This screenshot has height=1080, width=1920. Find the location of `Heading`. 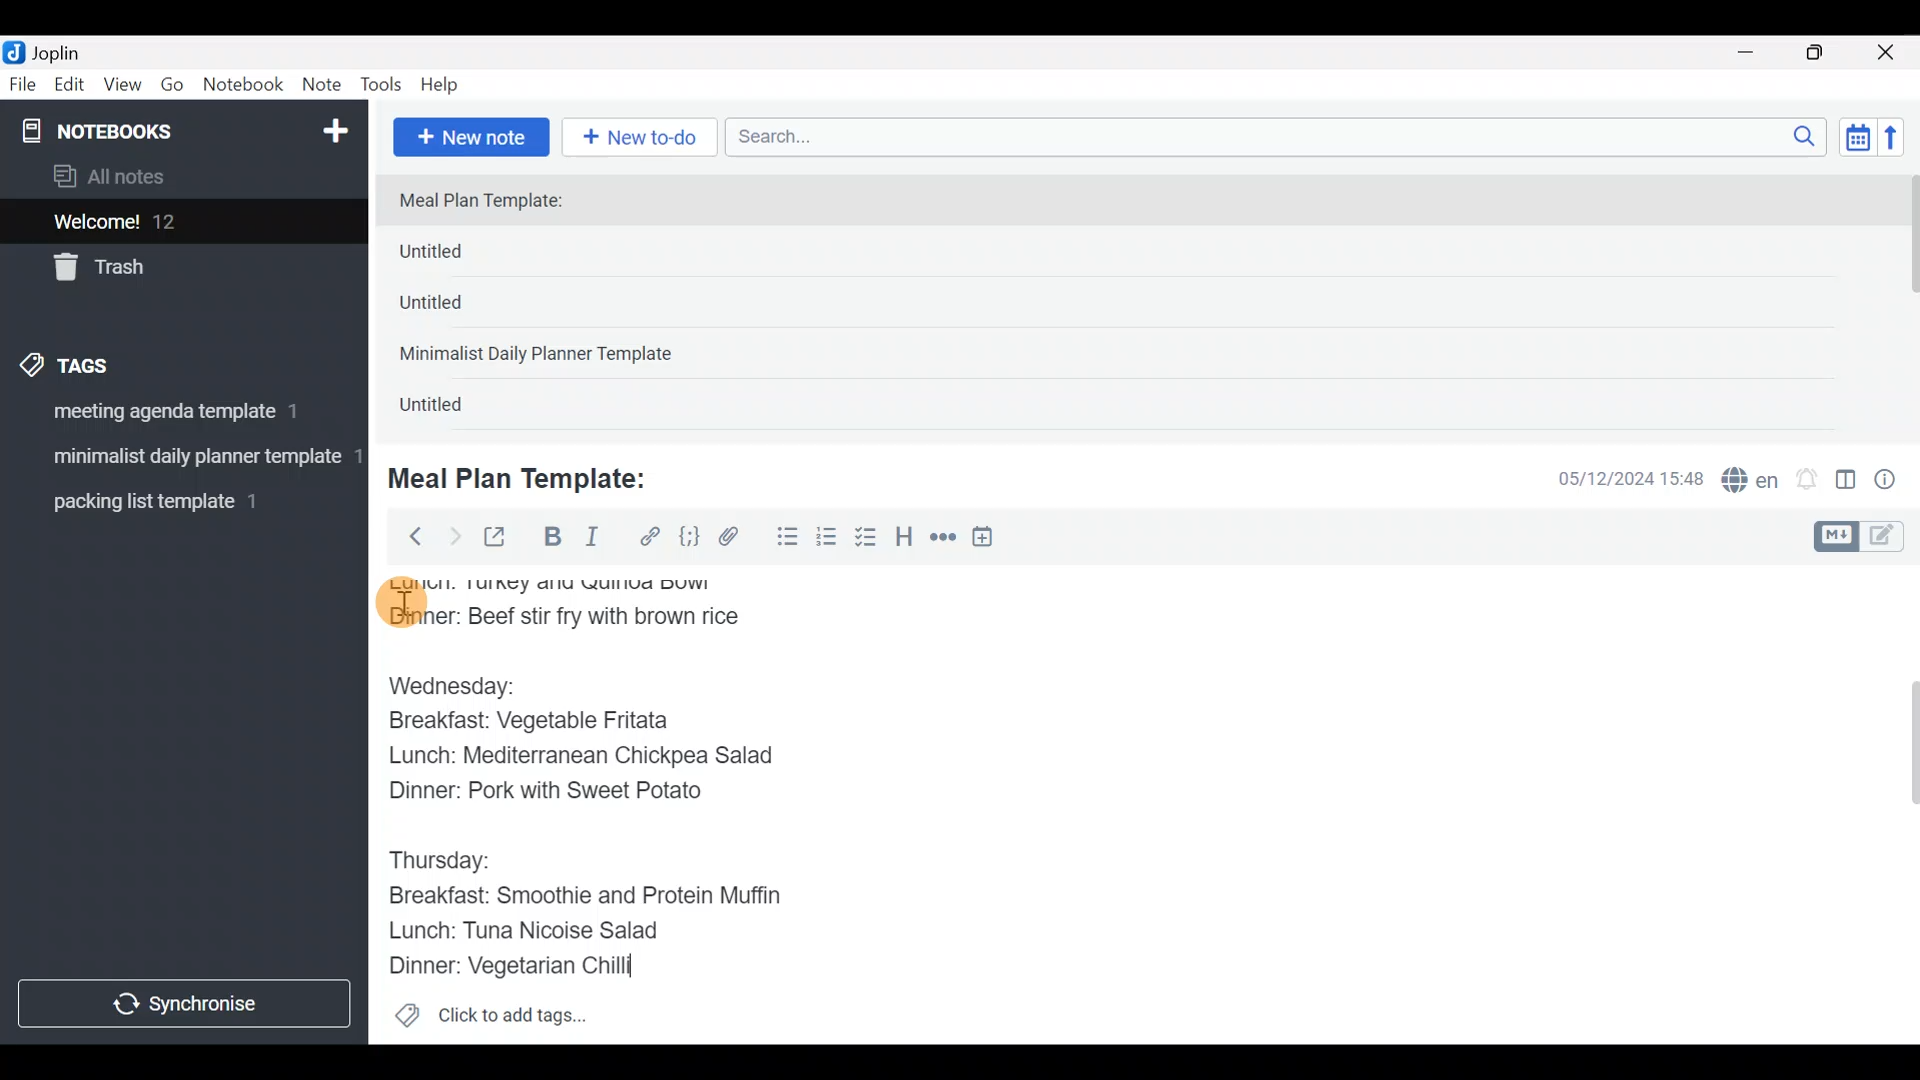

Heading is located at coordinates (905, 540).